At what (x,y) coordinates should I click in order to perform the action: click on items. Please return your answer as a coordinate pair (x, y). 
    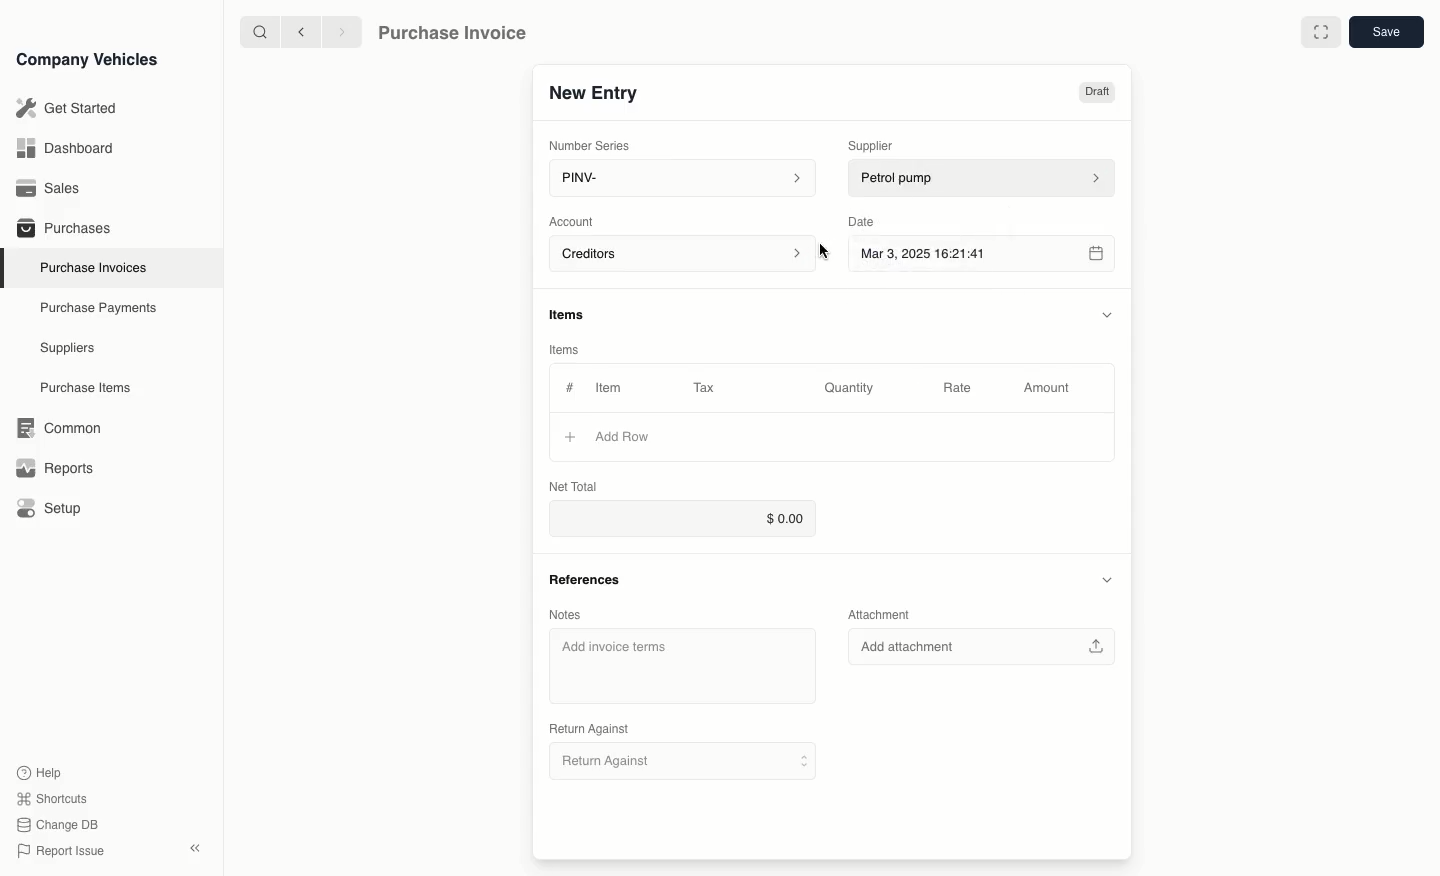
    Looking at the image, I should click on (568, 349).